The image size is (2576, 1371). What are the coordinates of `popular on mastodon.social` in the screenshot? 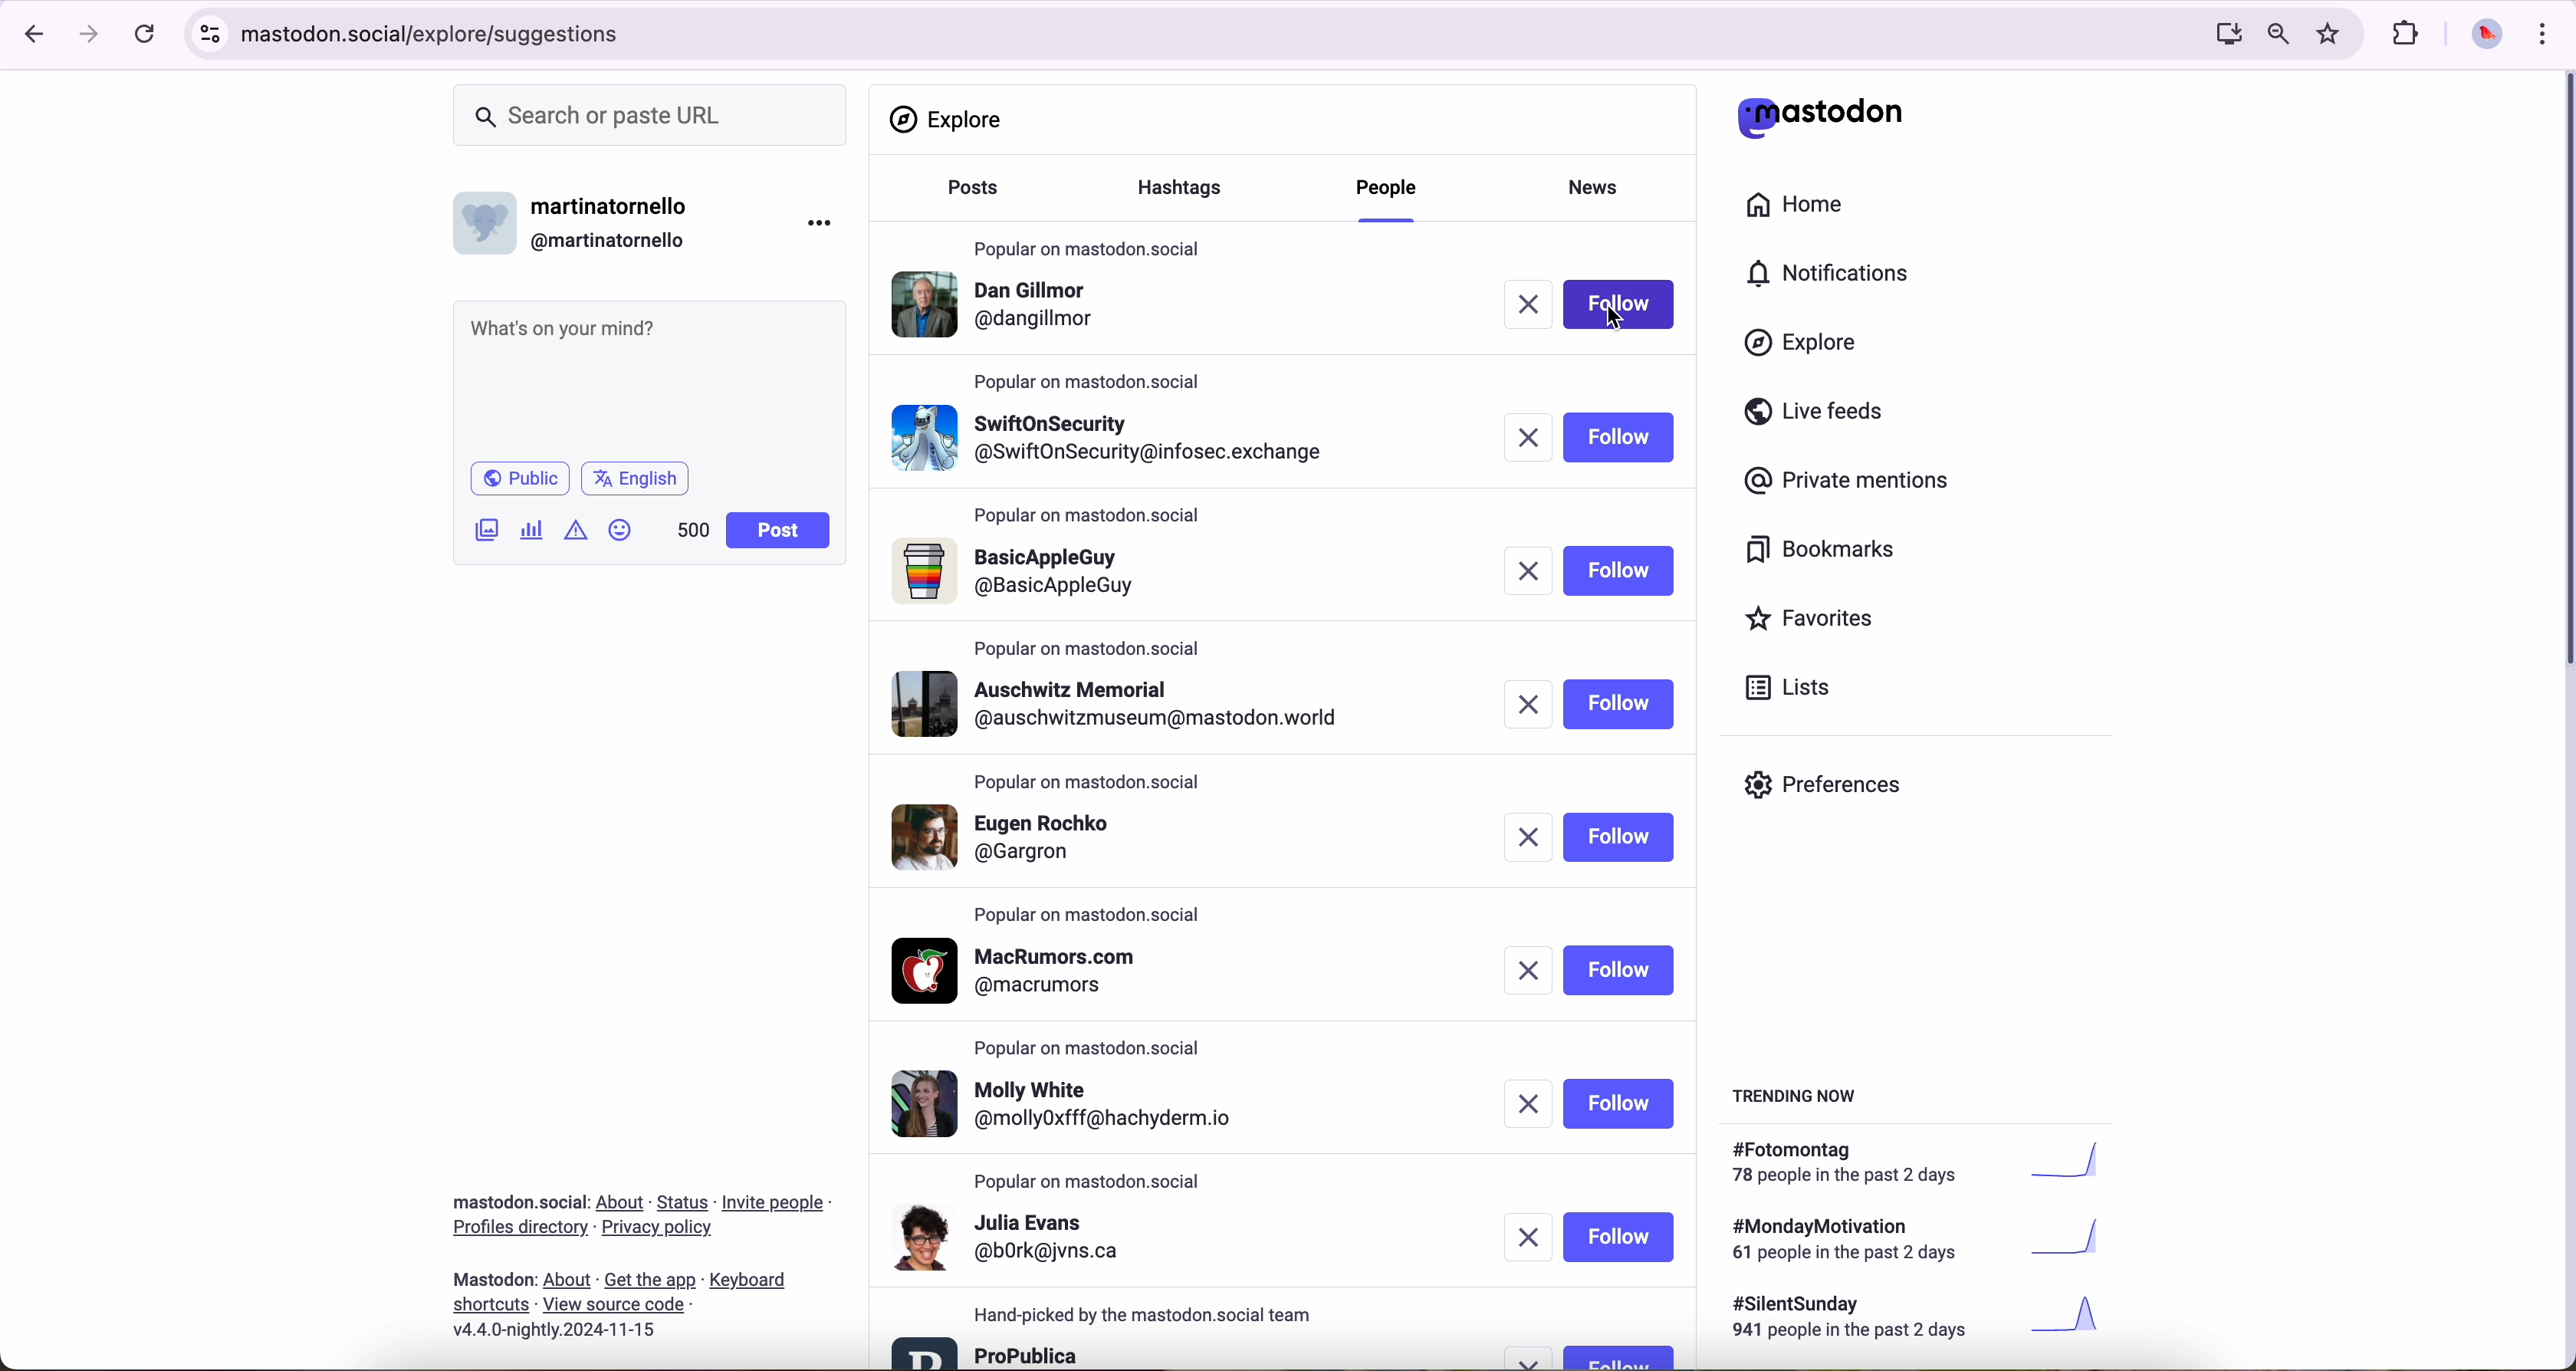 It's located at (1093, 379).